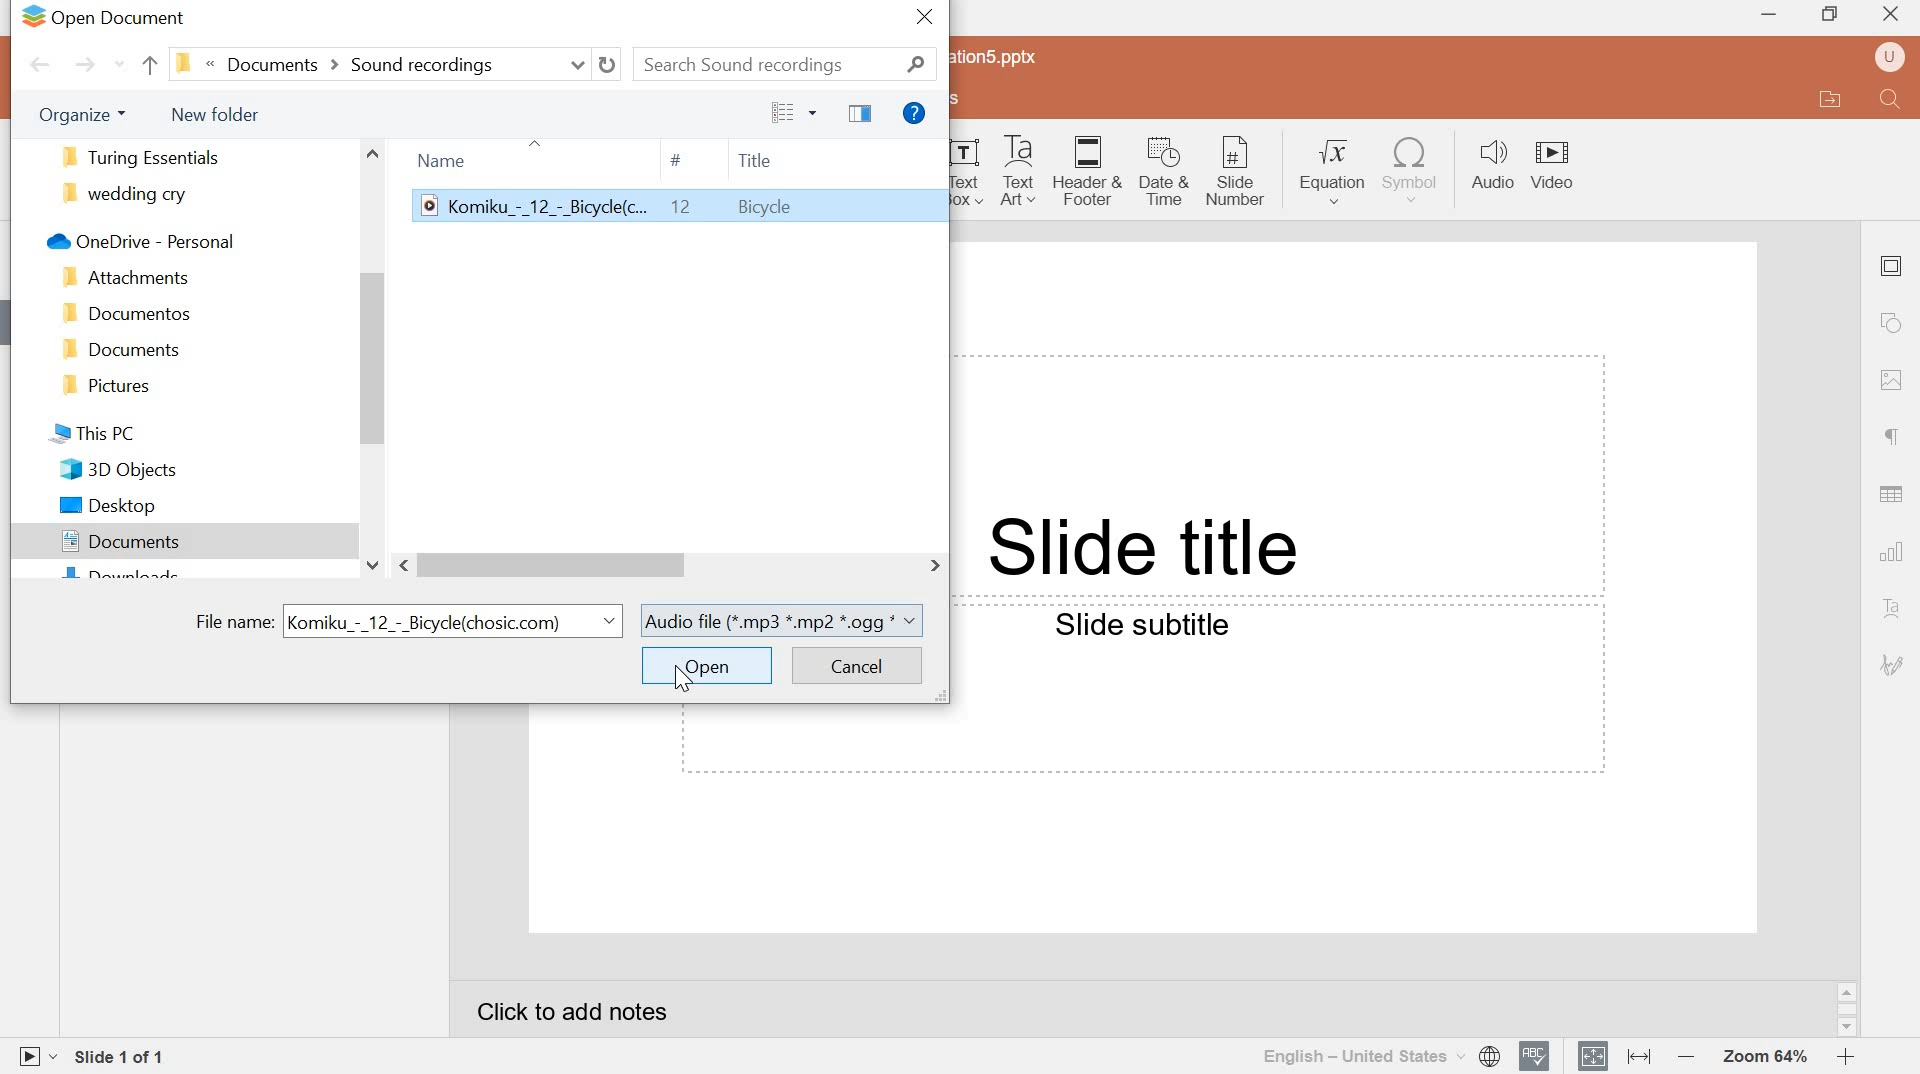  What do you see at coordinates (435, 621) in the screenshot?
I see `file name` at bounding box center [435, 621].